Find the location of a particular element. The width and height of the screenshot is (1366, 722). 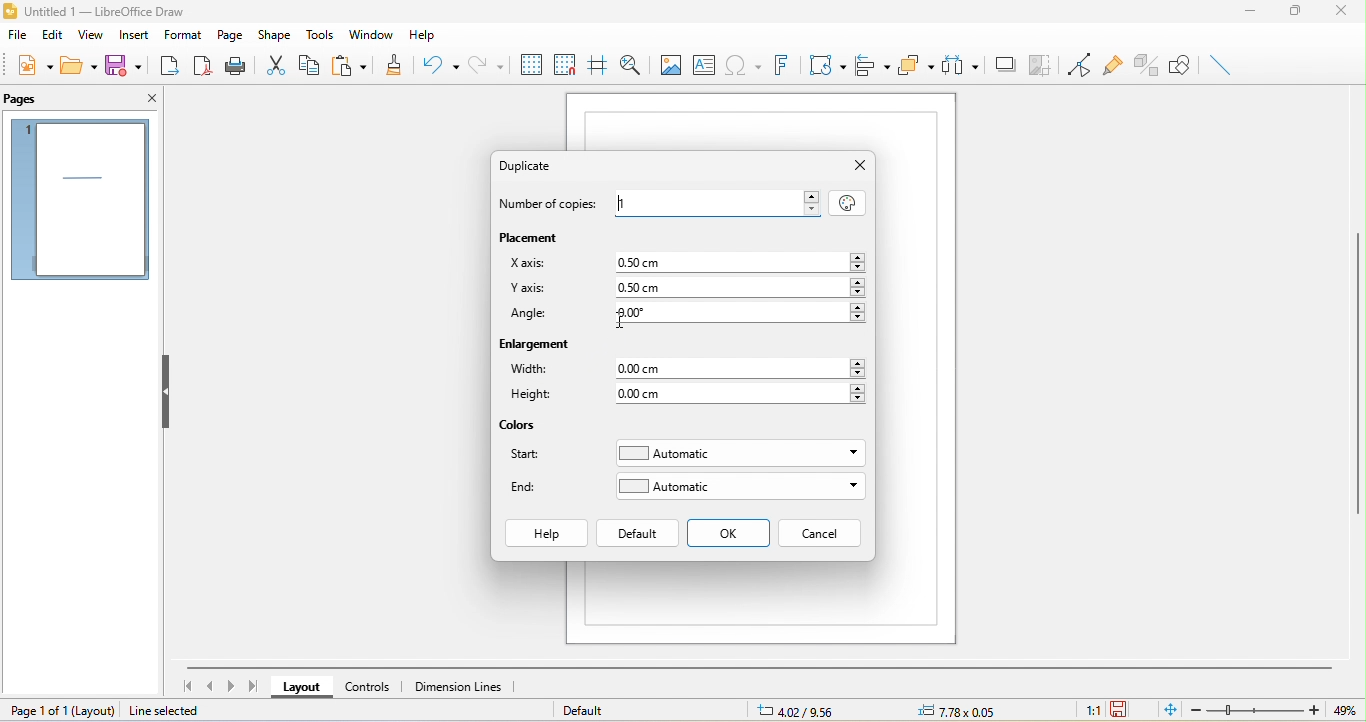

crop image is located at coordinates (1042, 64).